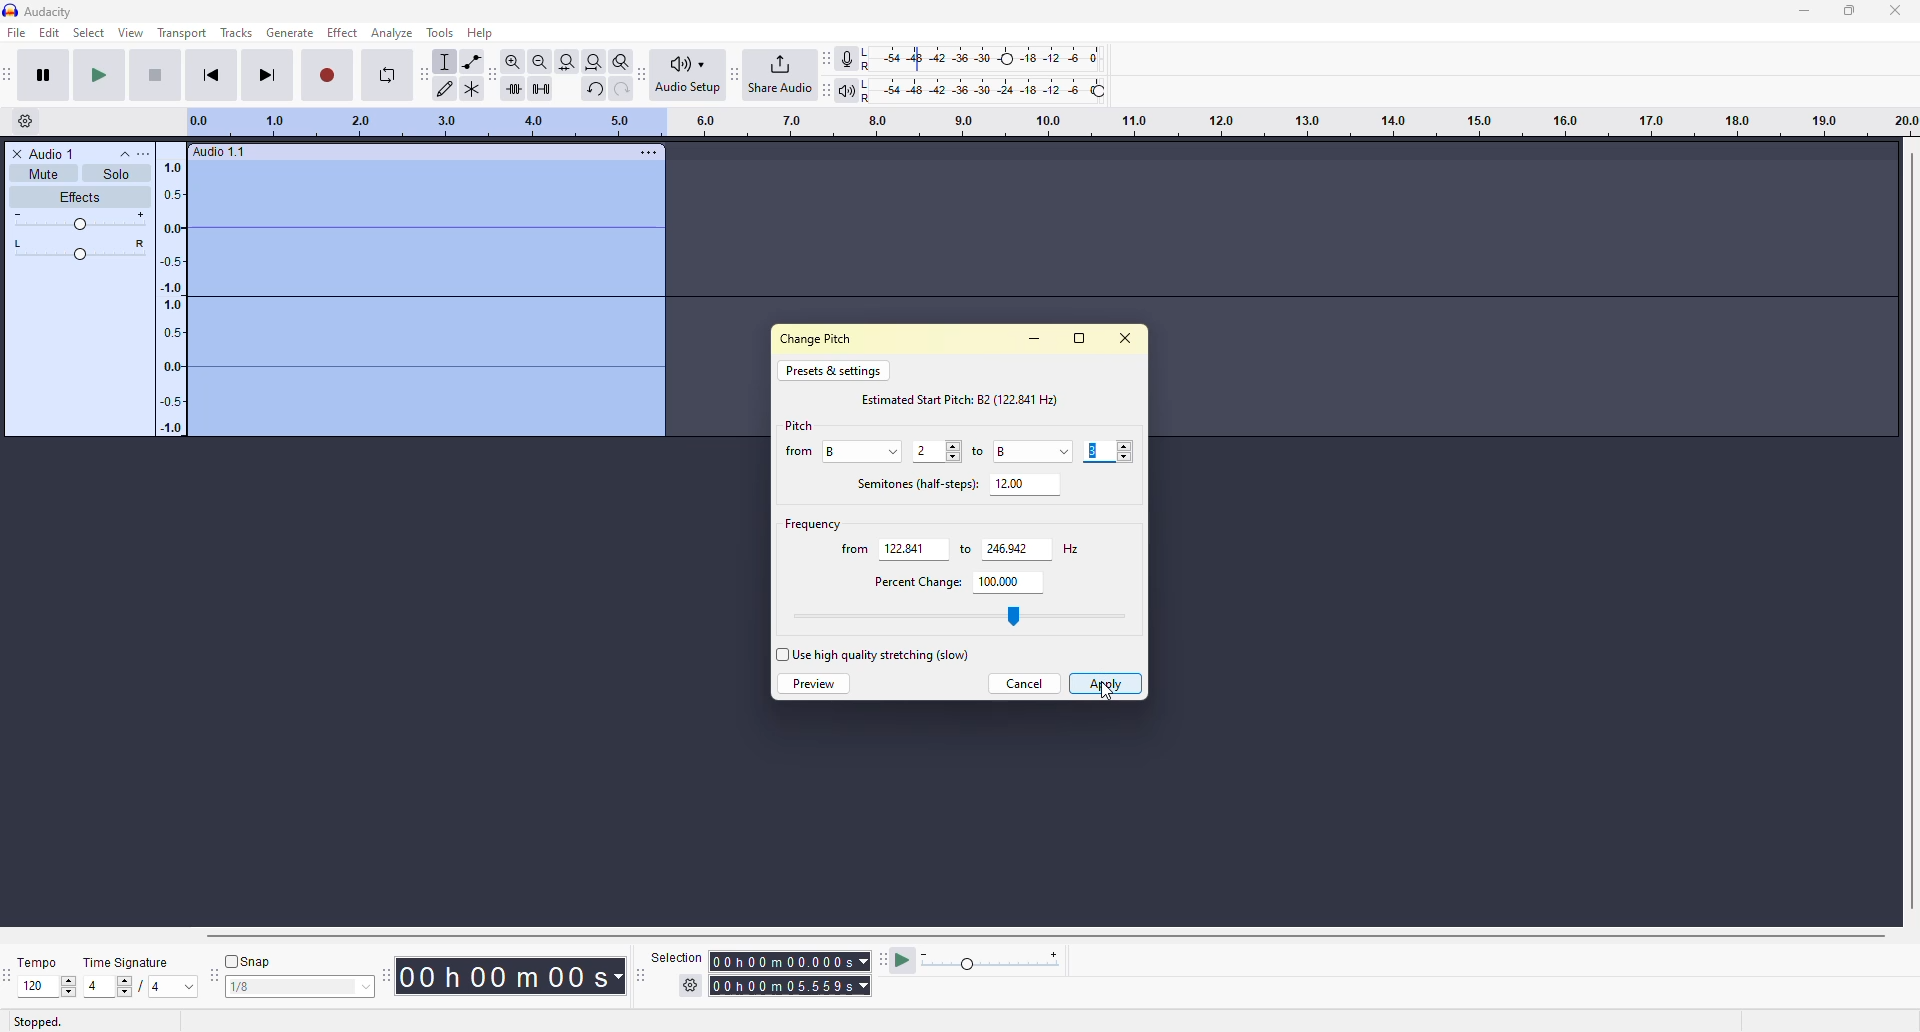 This screenshot has width=1920, height=1032. I want to click on transport, so click(183, 32).